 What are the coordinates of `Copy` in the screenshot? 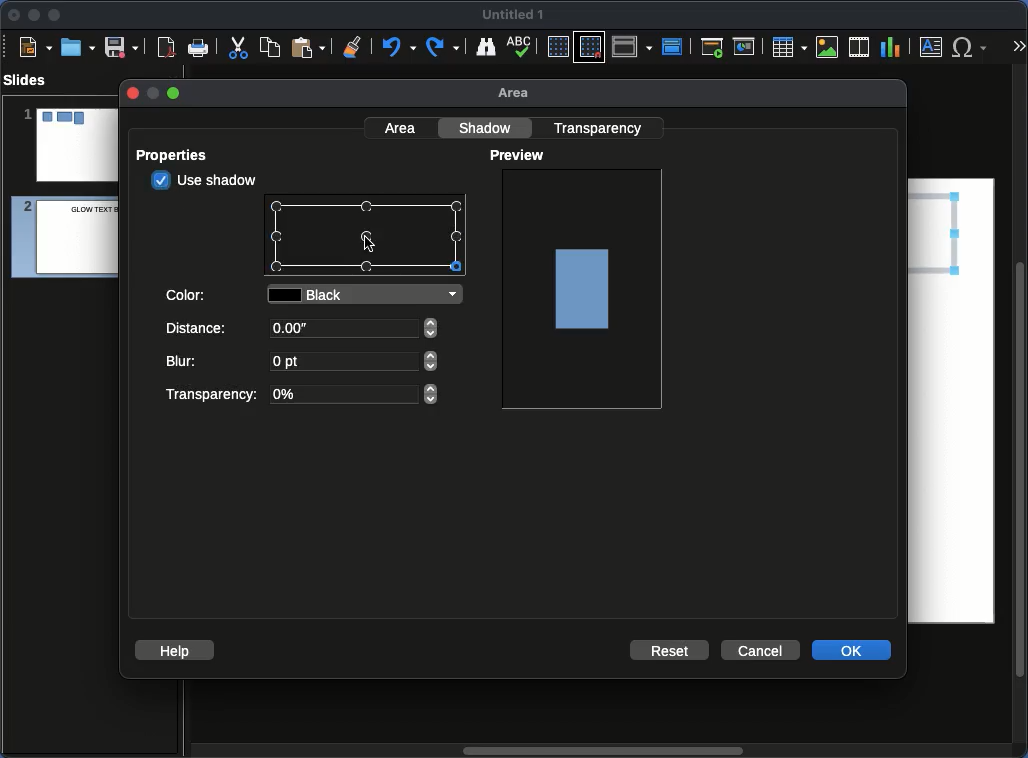 It's located at (270, 46).